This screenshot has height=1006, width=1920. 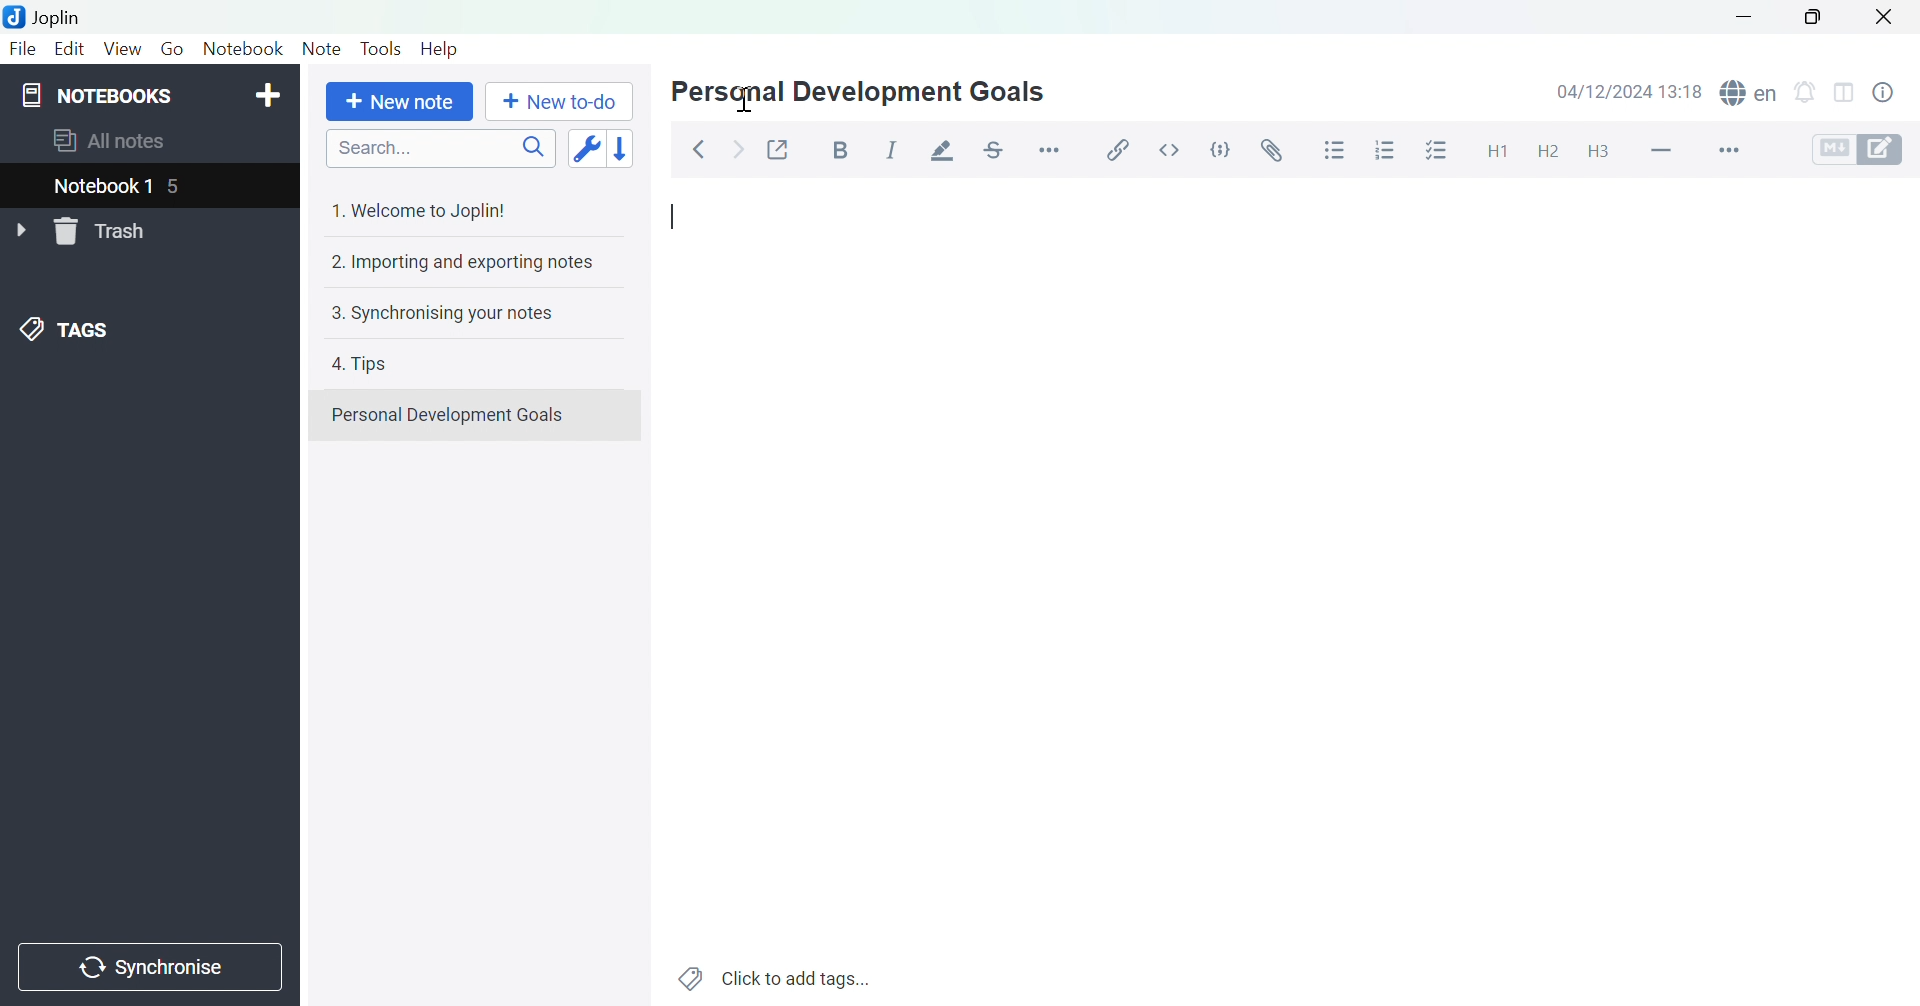 What do you see at coordinates (364, 365) in the screenshot?
I see `4. Tips` at bounding box center [364, 365].